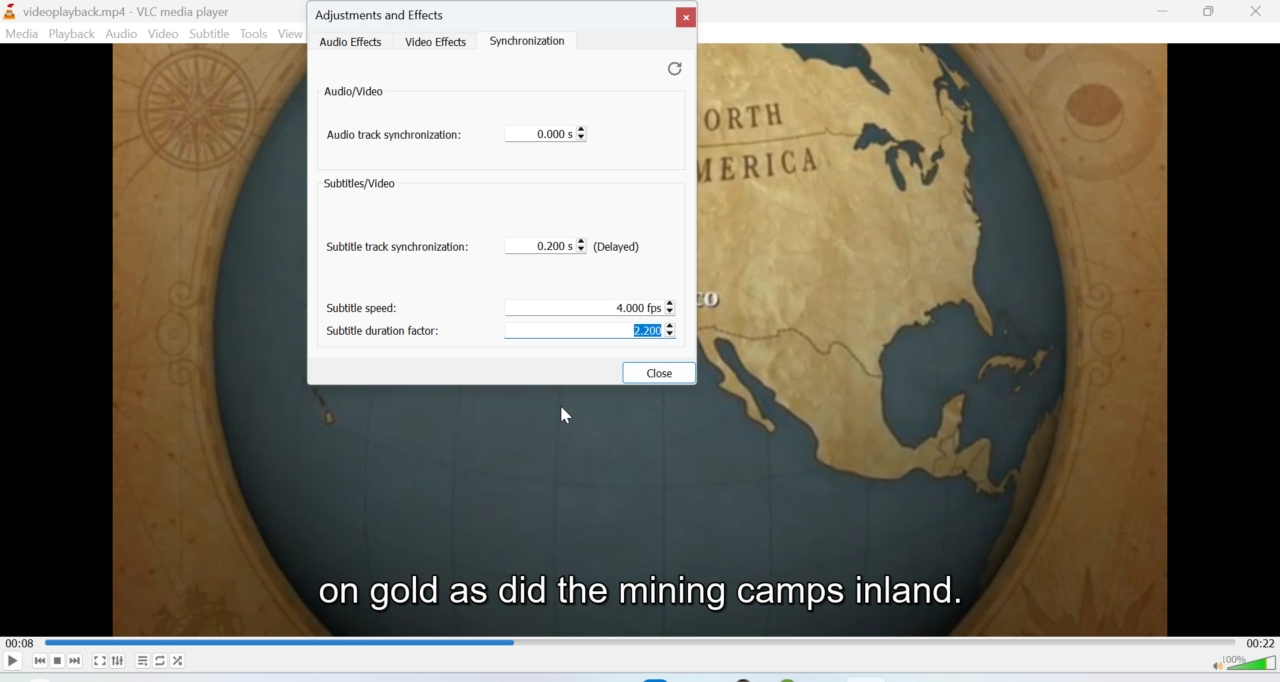 The width and height of the screenshot is (1280, 682). Describe the element at coordinates (661, 373) in the screenshot. I see `Close` at that location.